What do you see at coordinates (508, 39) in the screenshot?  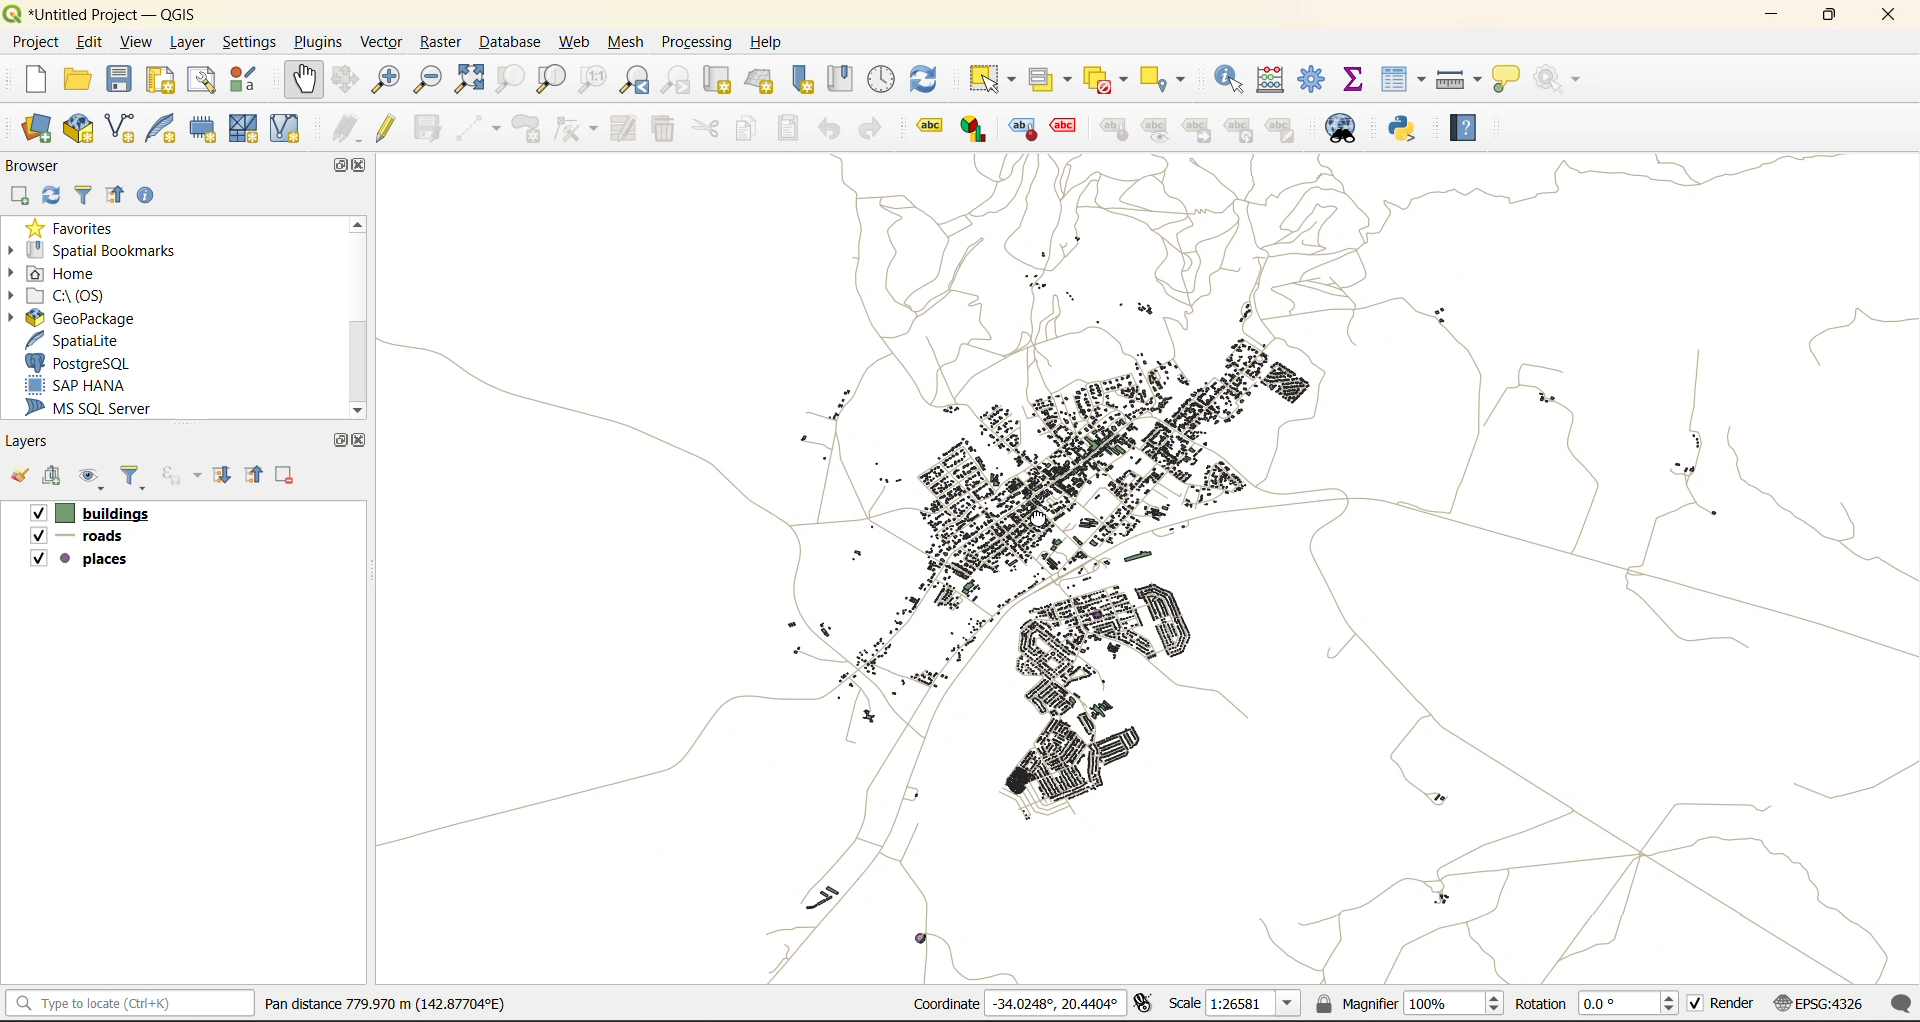 I see `database` at bounding box center [508, 39].